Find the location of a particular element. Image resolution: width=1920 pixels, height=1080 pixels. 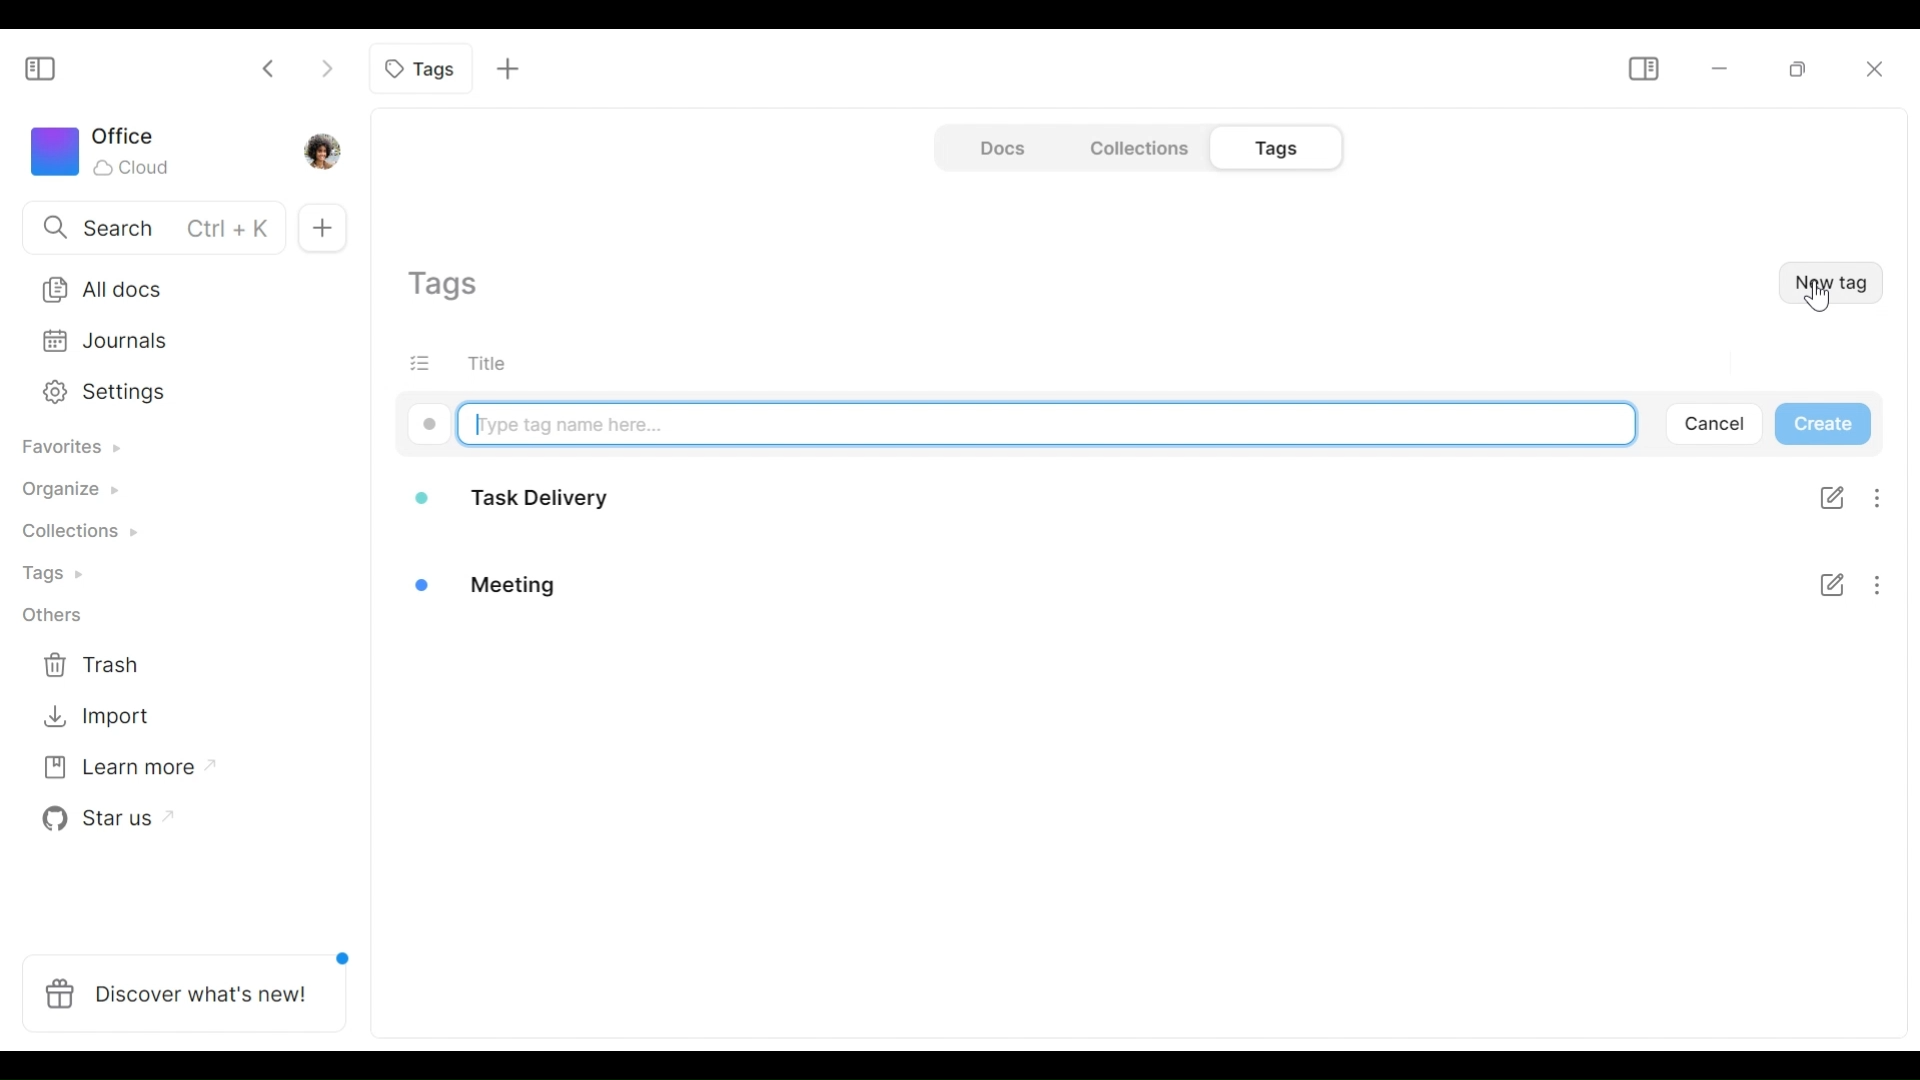

Close is located at coordinates (1876, 67).